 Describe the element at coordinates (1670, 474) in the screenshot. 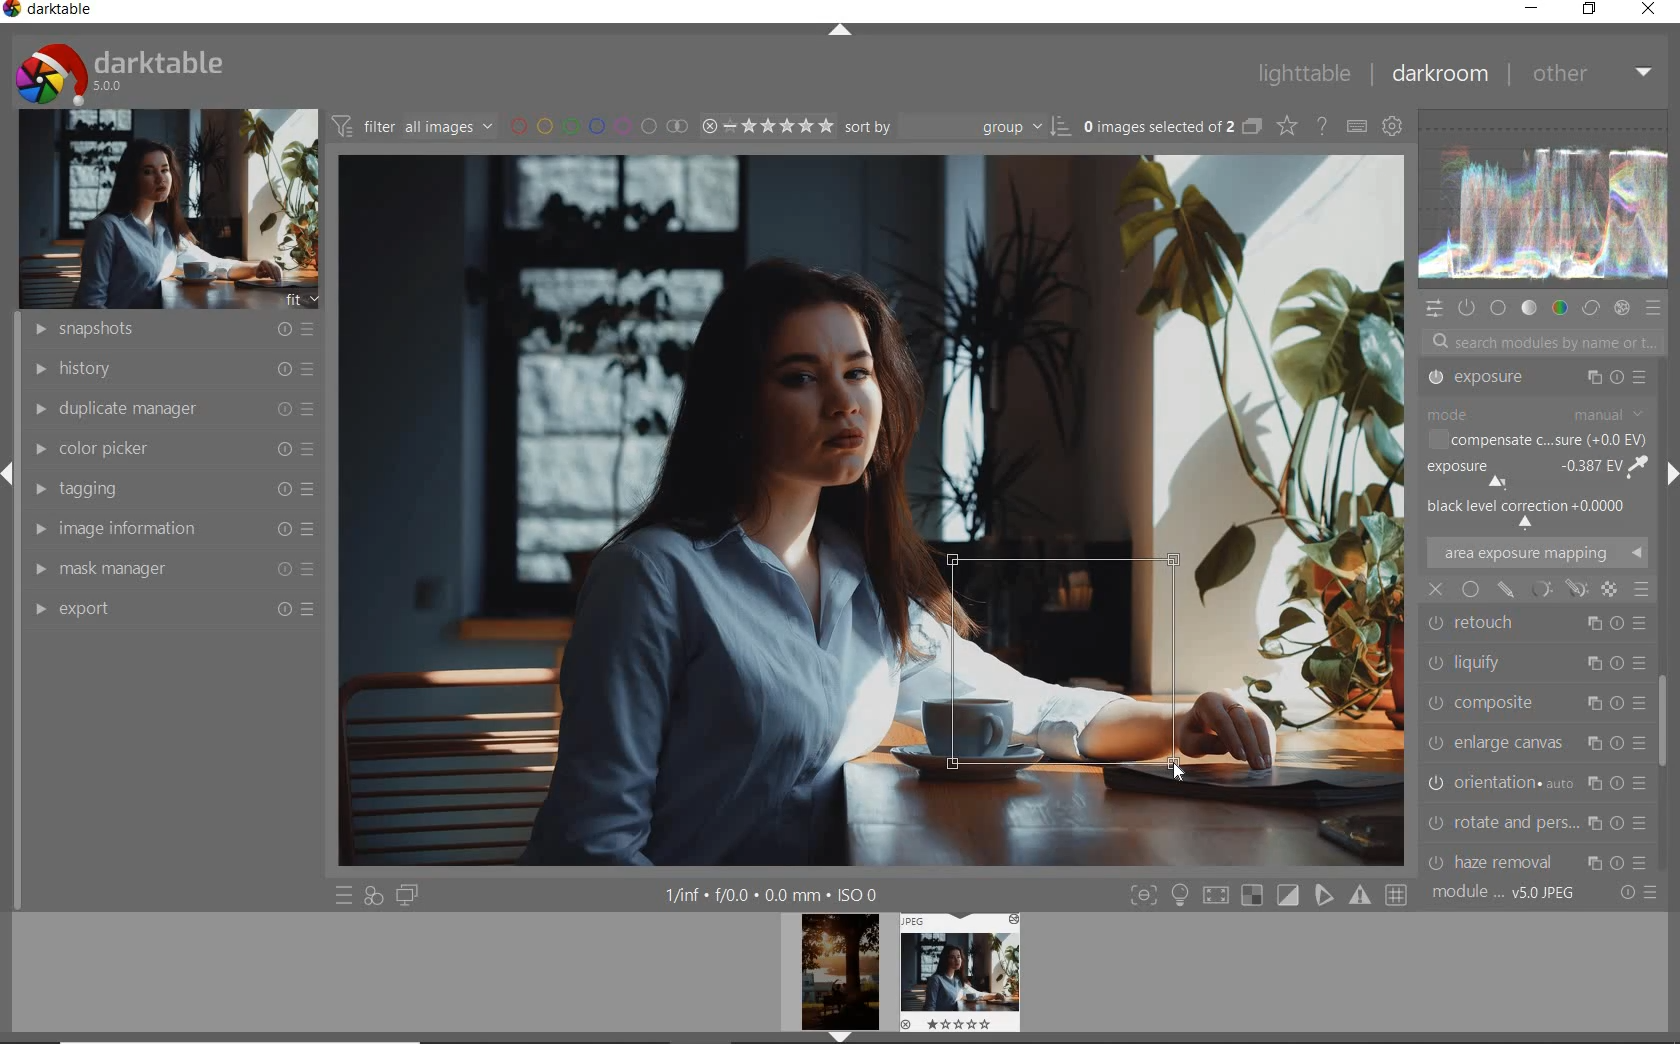

I see `EXPAND/COLLAPSE` at that location.